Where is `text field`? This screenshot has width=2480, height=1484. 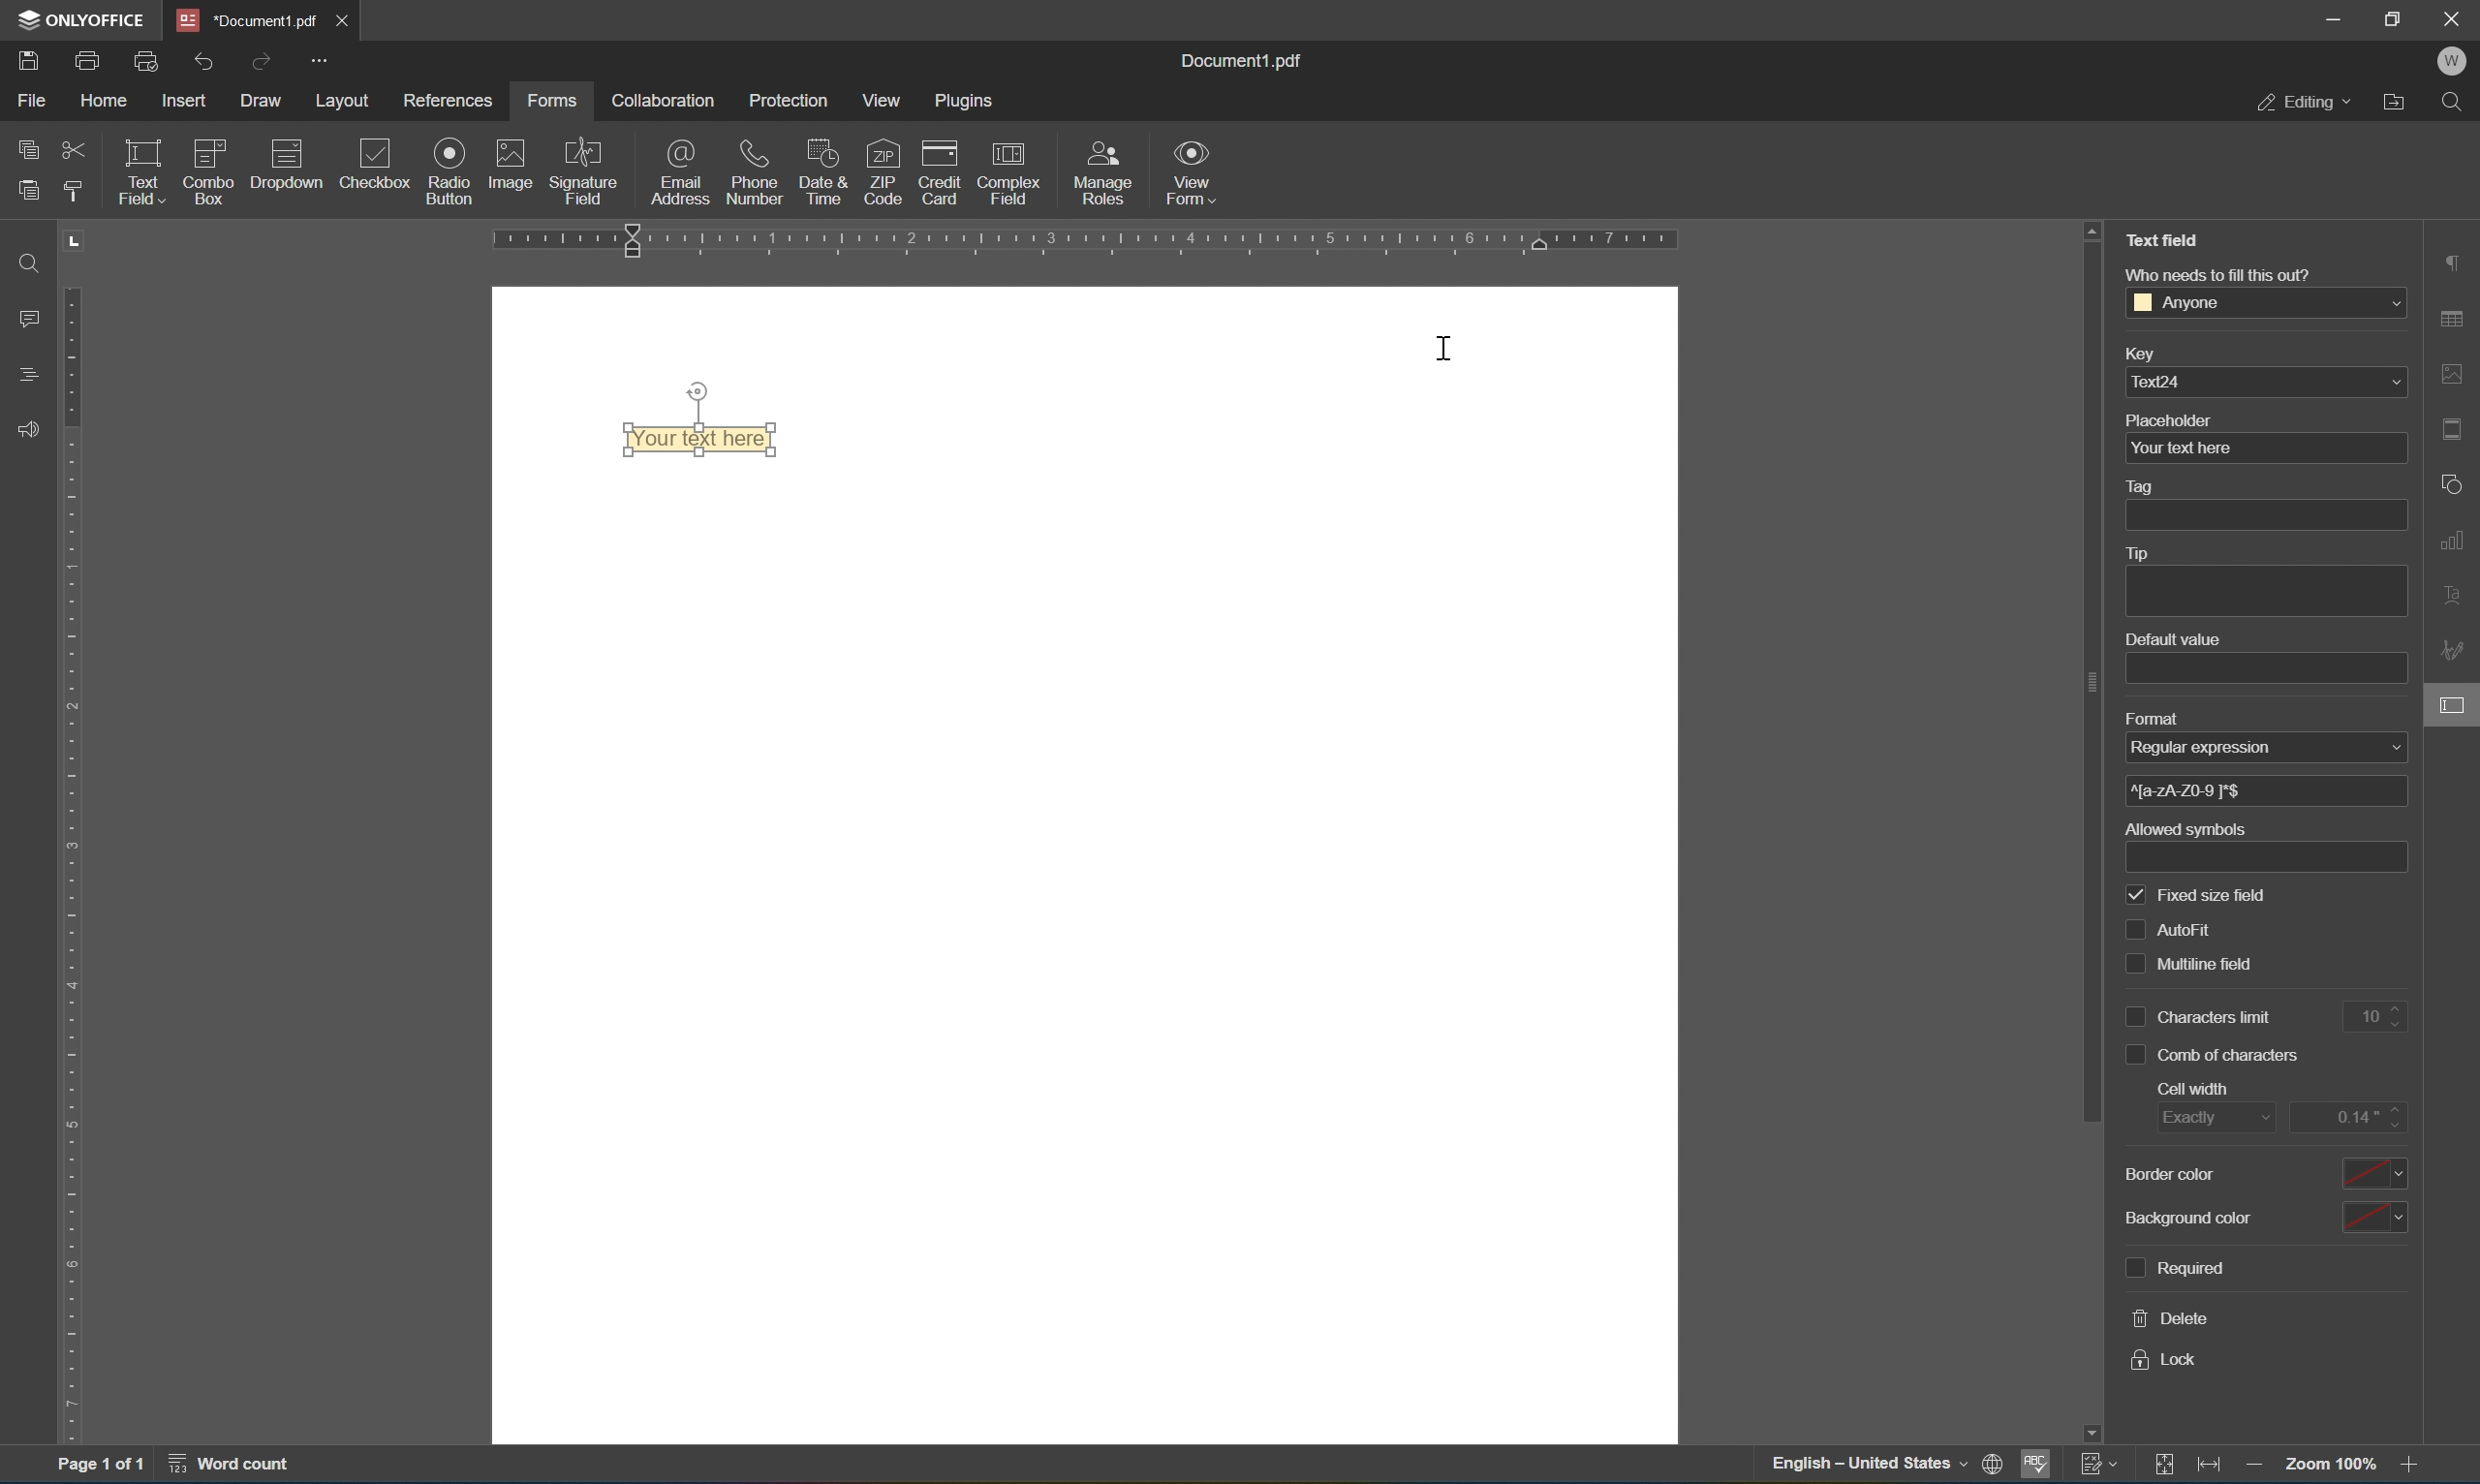
text field is located at coordinates (2169, 238).